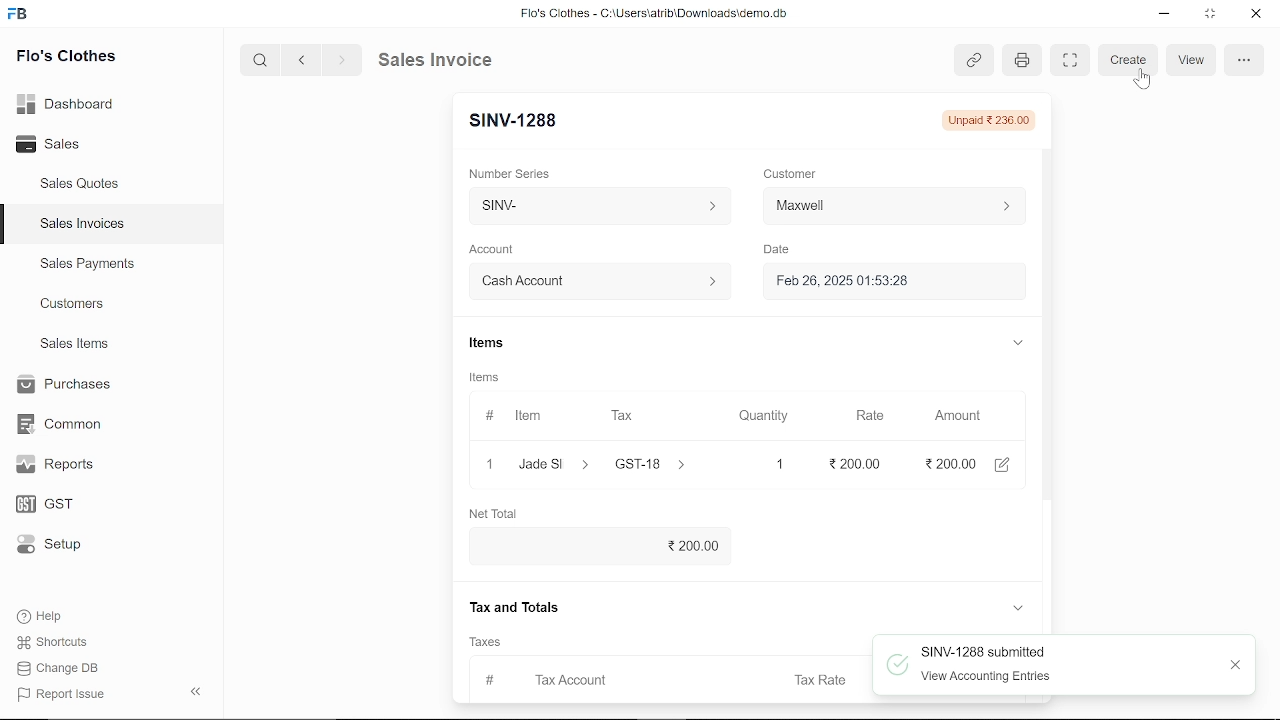  Describe the element at coordinates (517, 417) in the screenshot. I see `Item` at that location.